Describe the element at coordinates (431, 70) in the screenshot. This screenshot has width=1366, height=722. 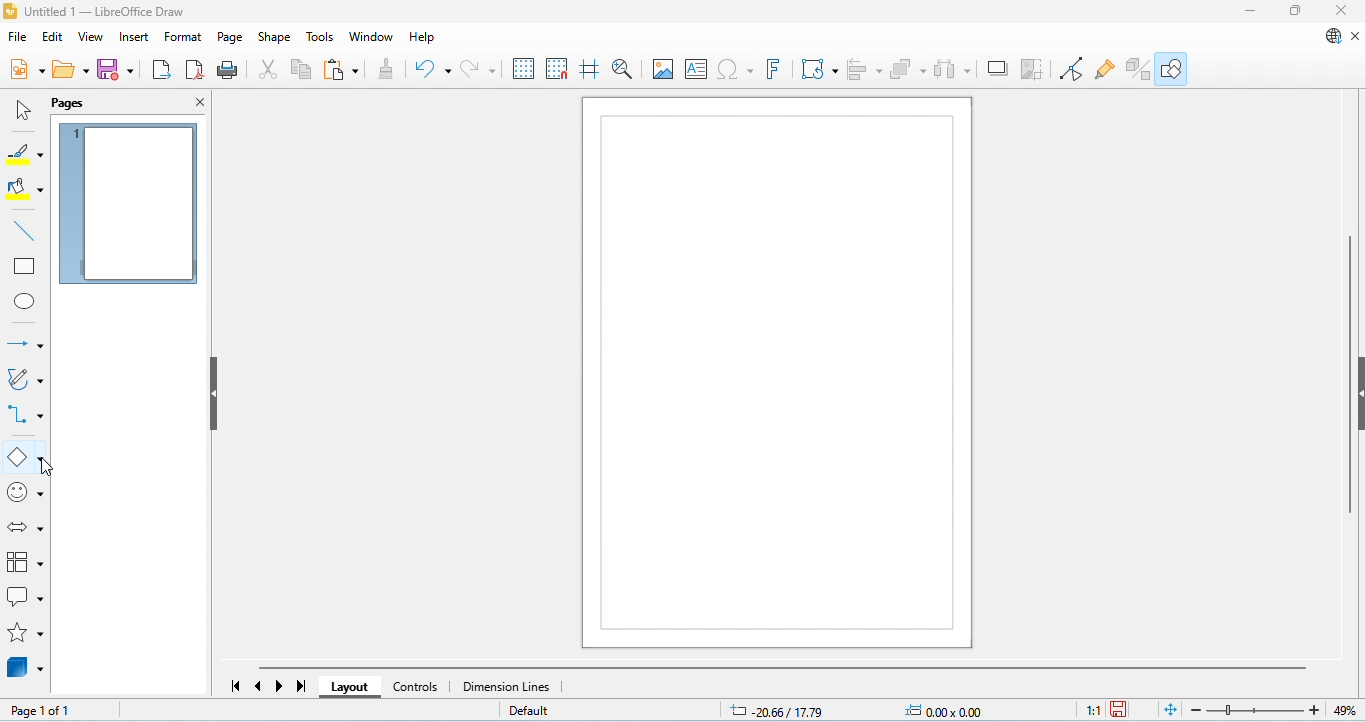
I see `undo` at that location.